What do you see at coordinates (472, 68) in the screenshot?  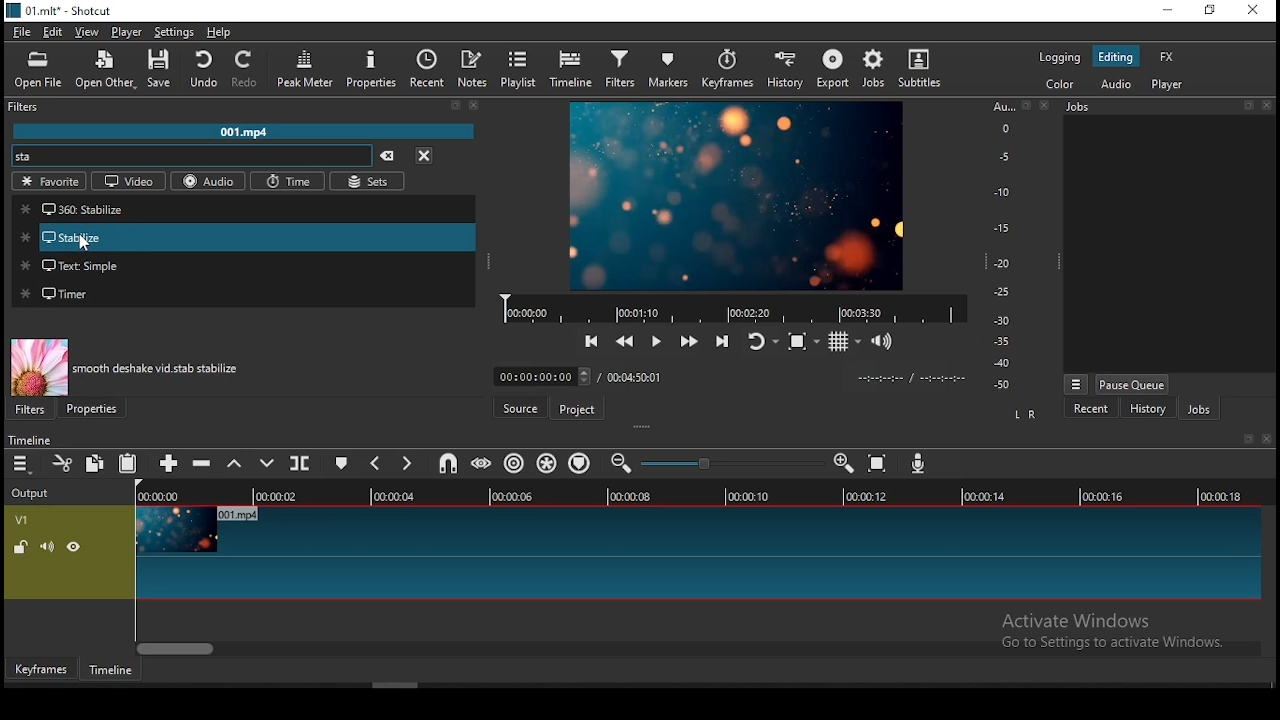 I see `notes` at bounding box center [472, 68].